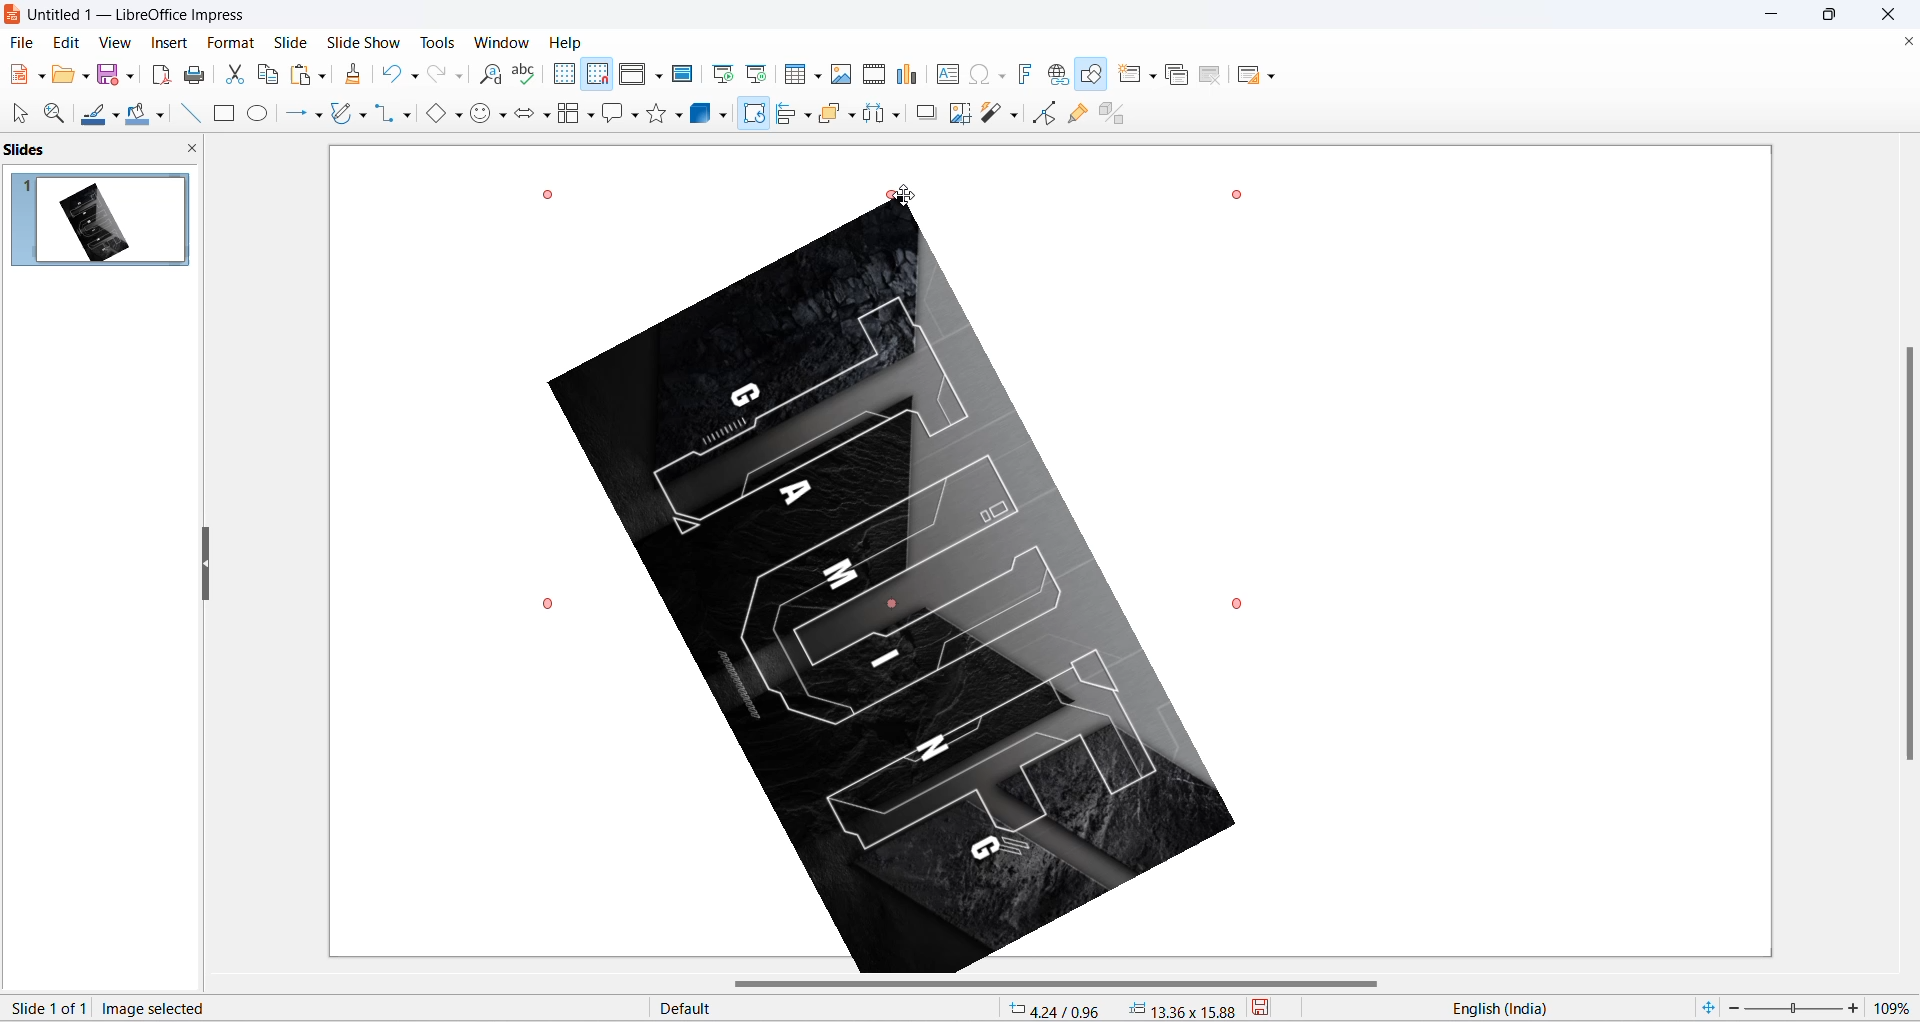  I want to click on edit, so click(68, 42).